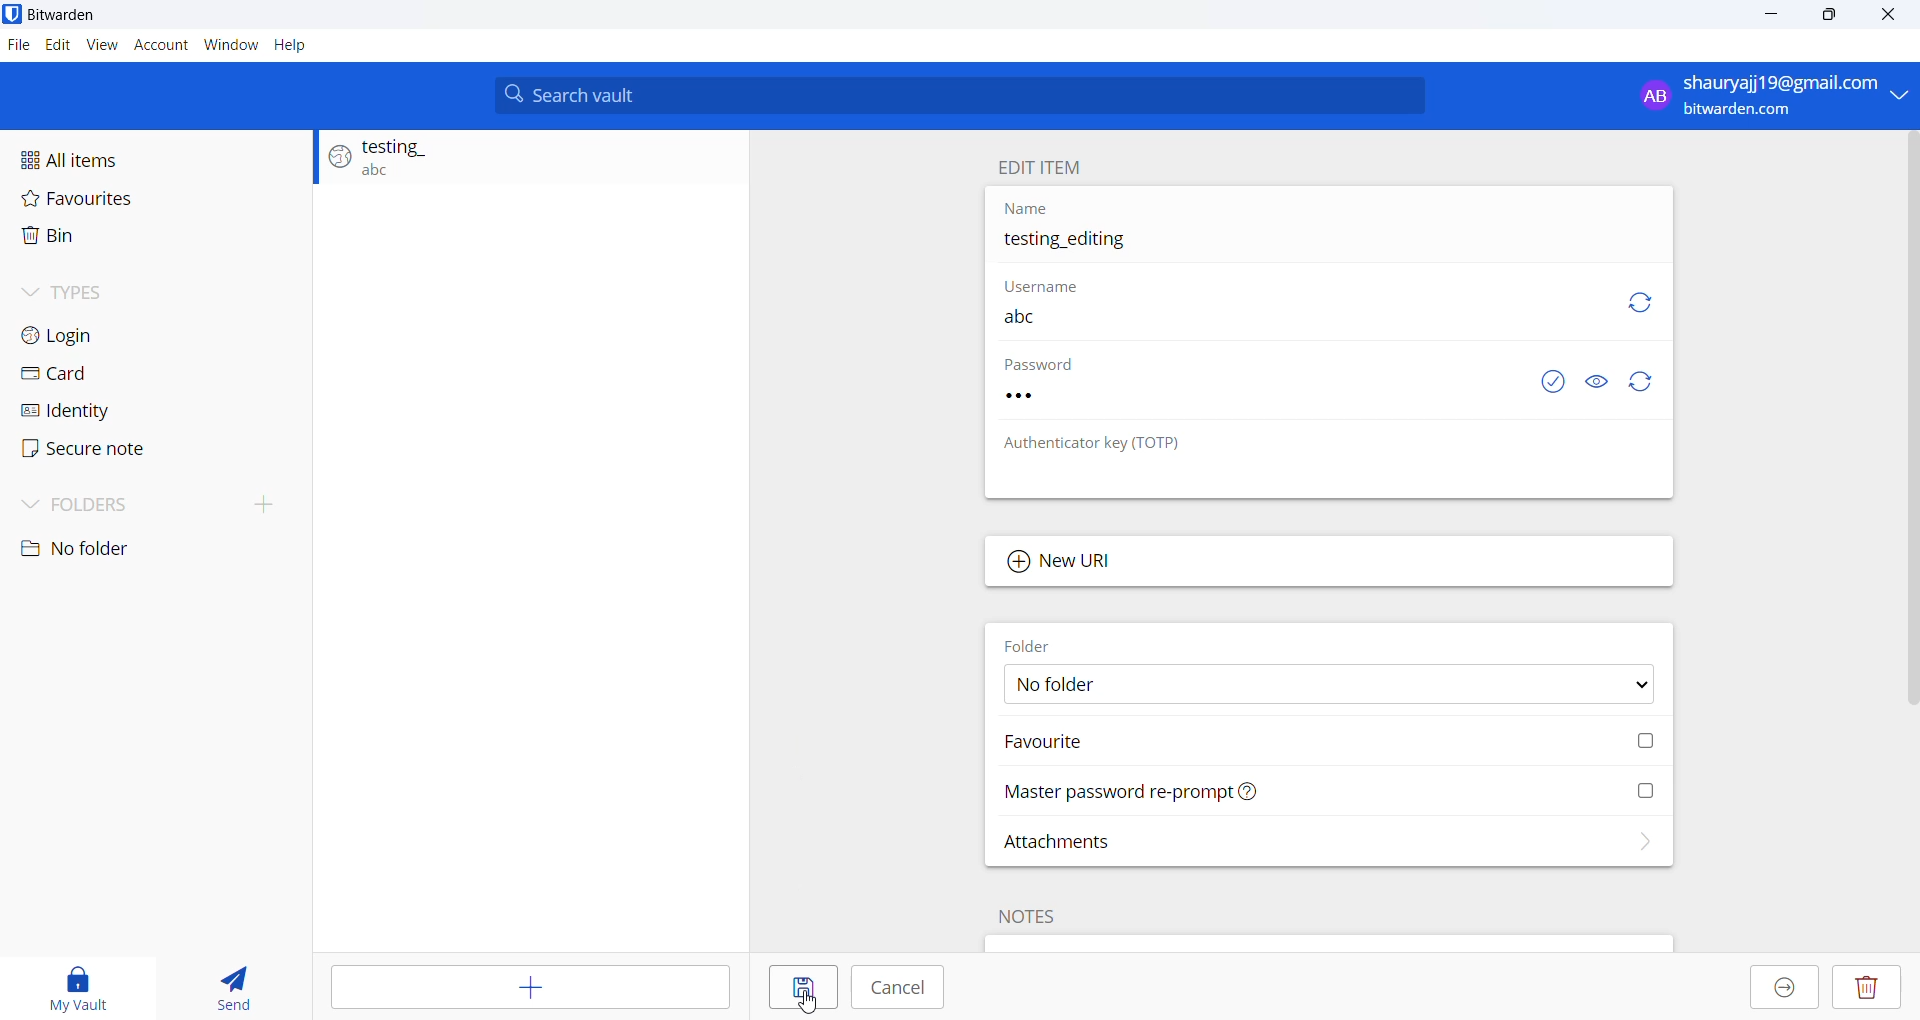 The width and height of the screenshot is (1920, 1020). What do you see at coordinates (99, 551) in the screenshot?
I see `No folder` at bounding box center [99, 551].